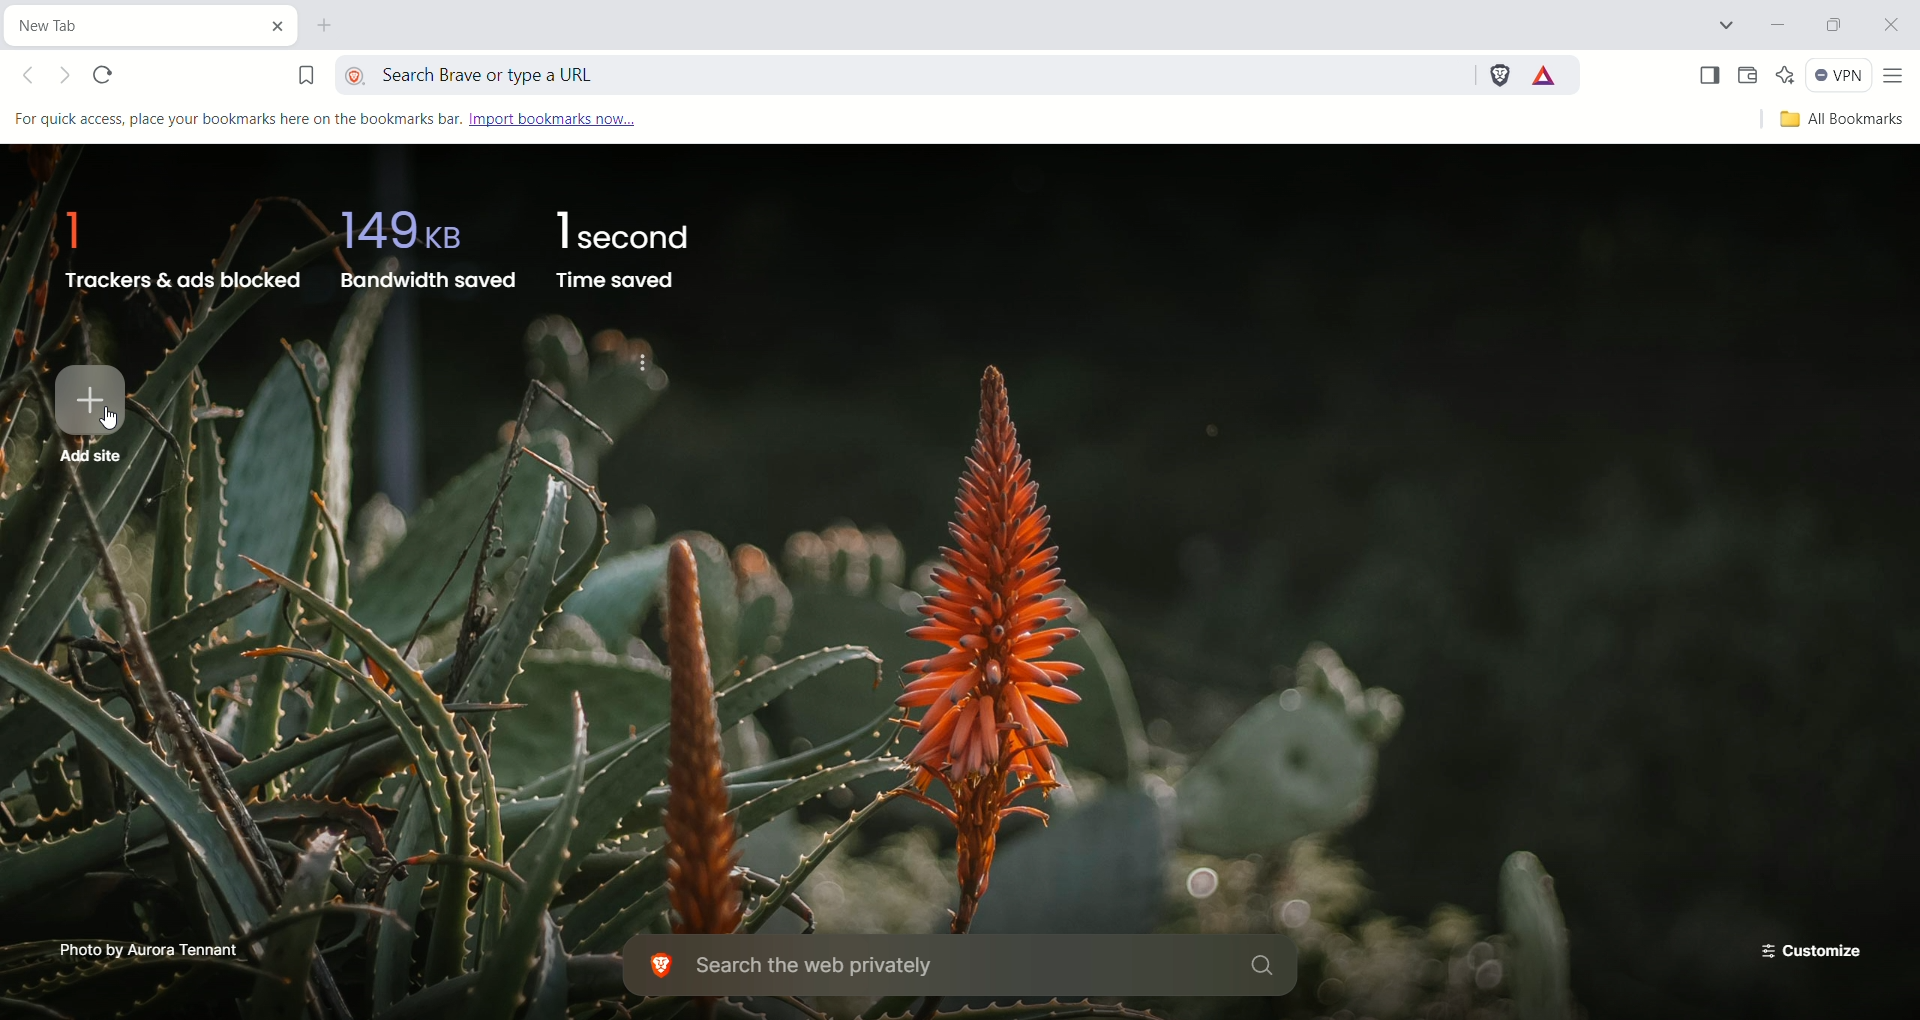  I want to click on search tabs, so click(1724, 28).